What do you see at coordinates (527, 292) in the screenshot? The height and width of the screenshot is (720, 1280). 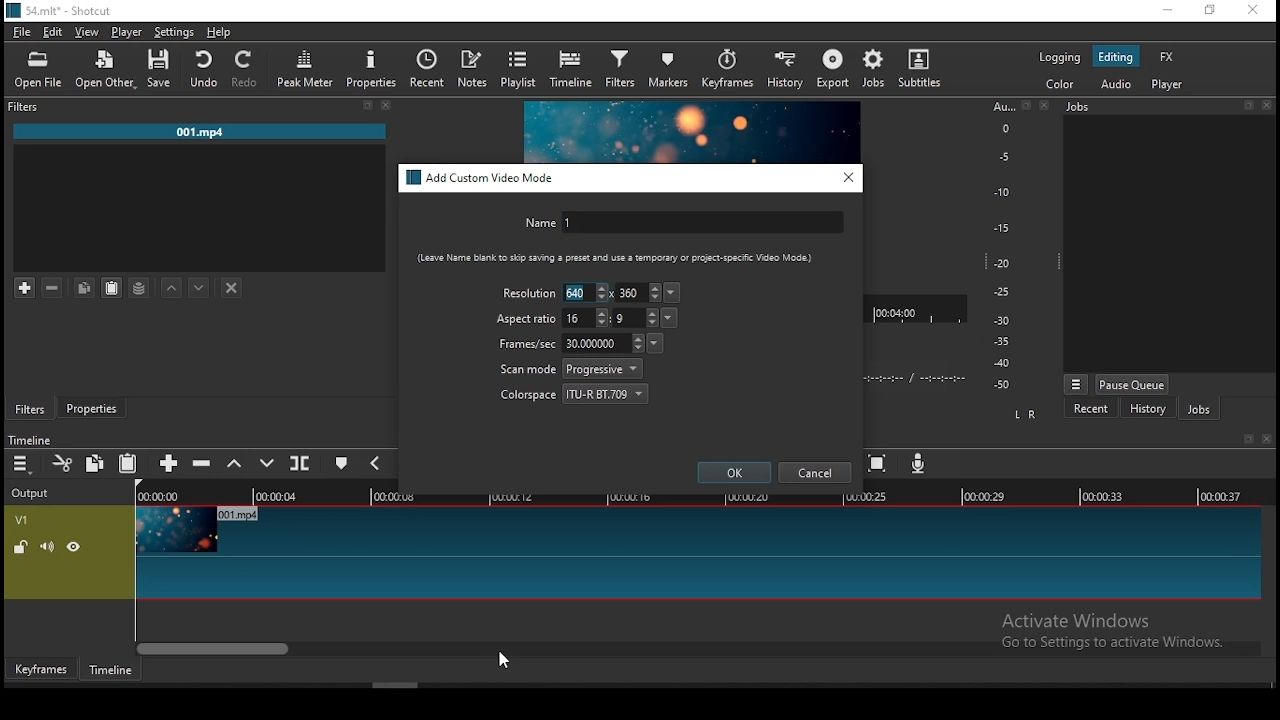 I see `resolution` at bounding box center [527, 292].